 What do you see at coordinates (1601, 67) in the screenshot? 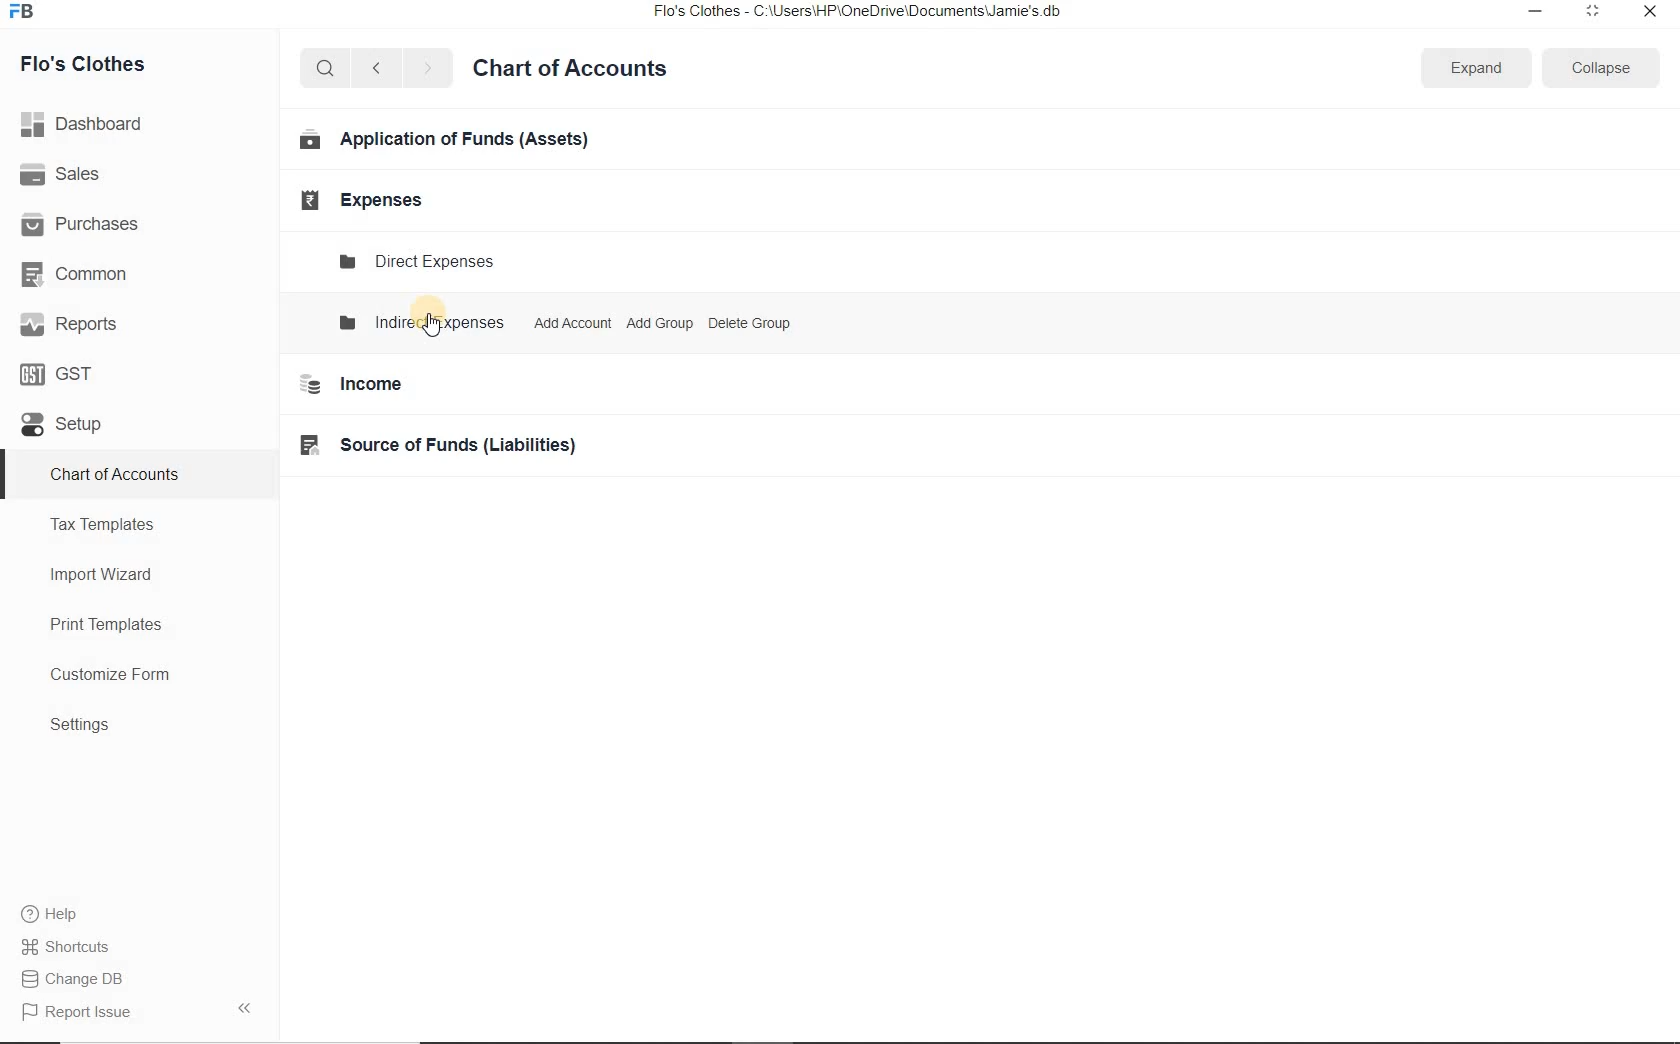
I see `Collapse` at bounding box center [1601, 67].